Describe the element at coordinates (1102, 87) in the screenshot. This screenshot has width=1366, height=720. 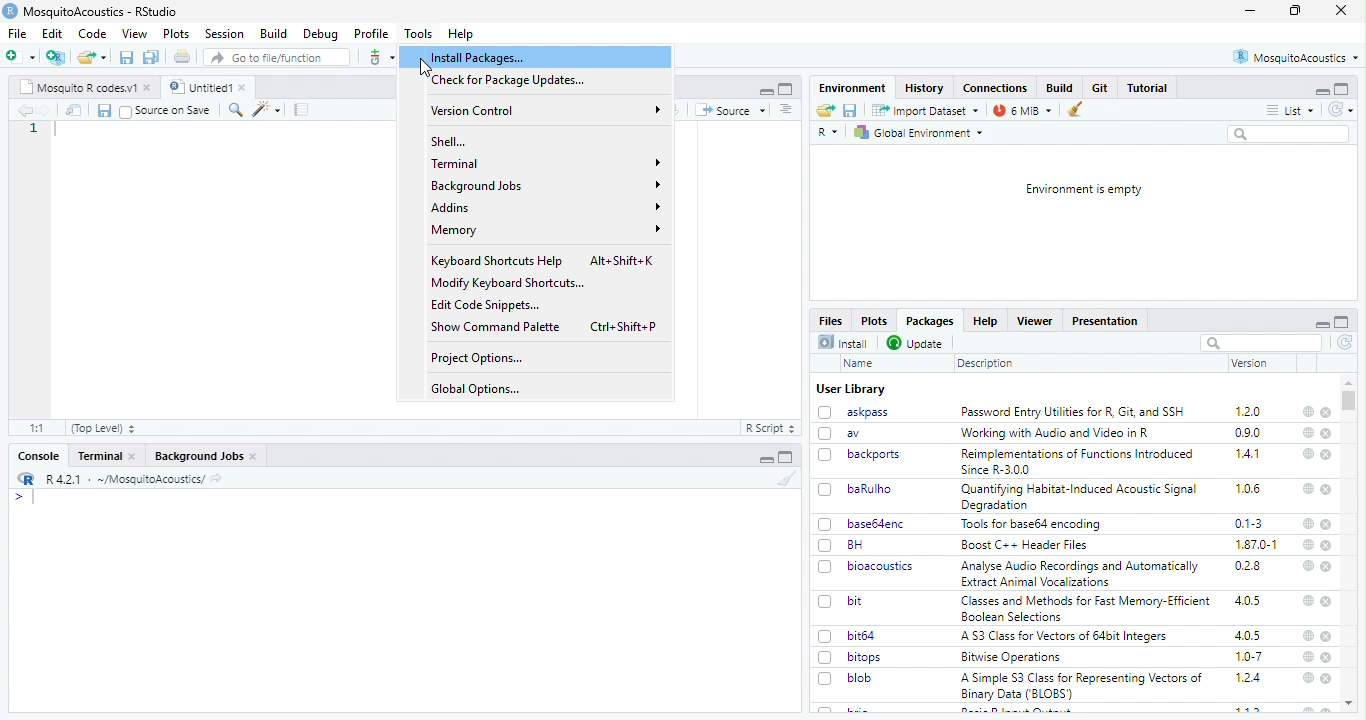
I see `Git` at that location.